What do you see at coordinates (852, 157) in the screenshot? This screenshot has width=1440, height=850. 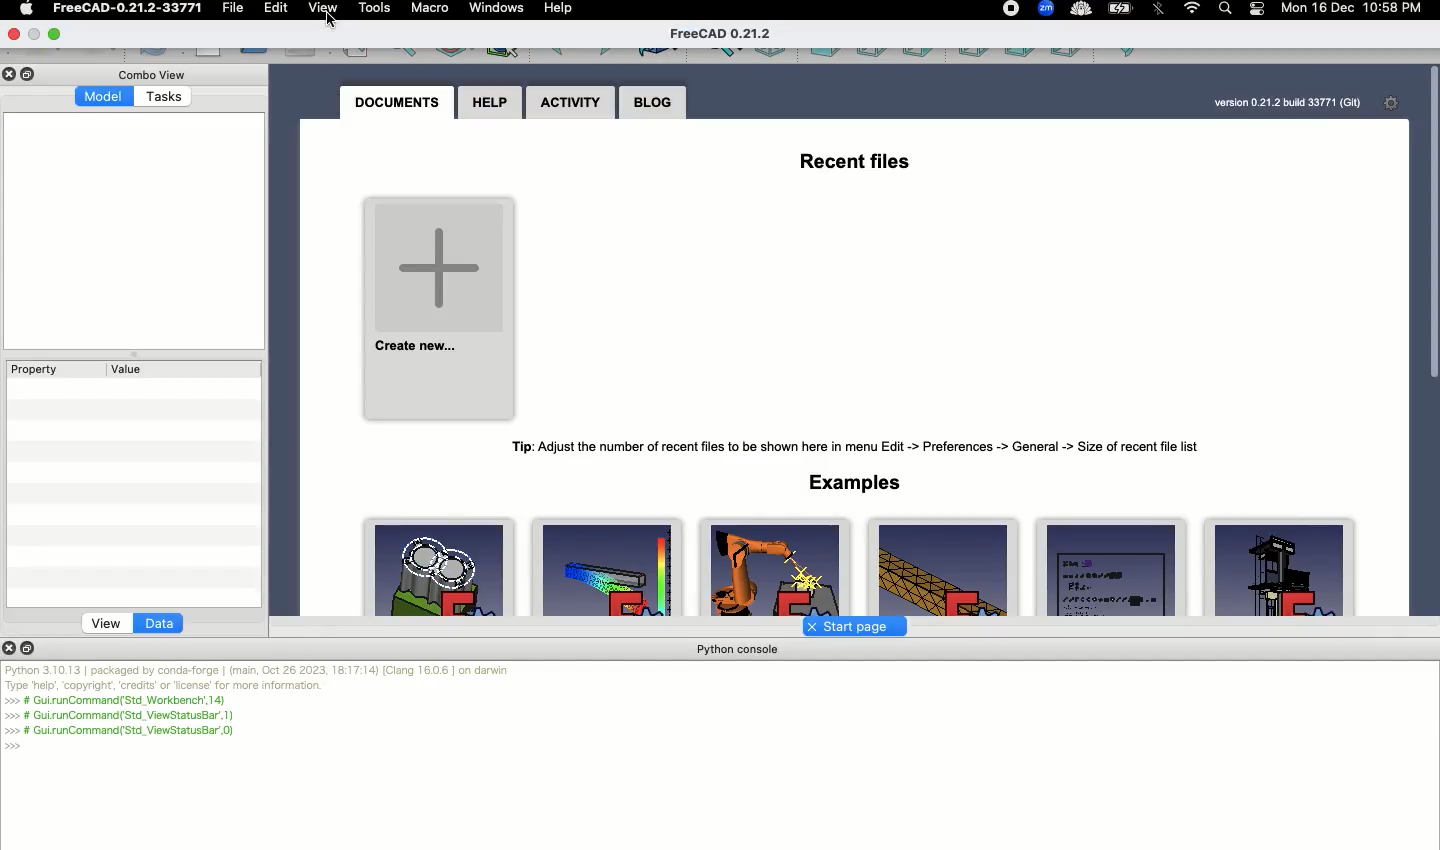 I see `Recent files` at bounding box center [852, 157].